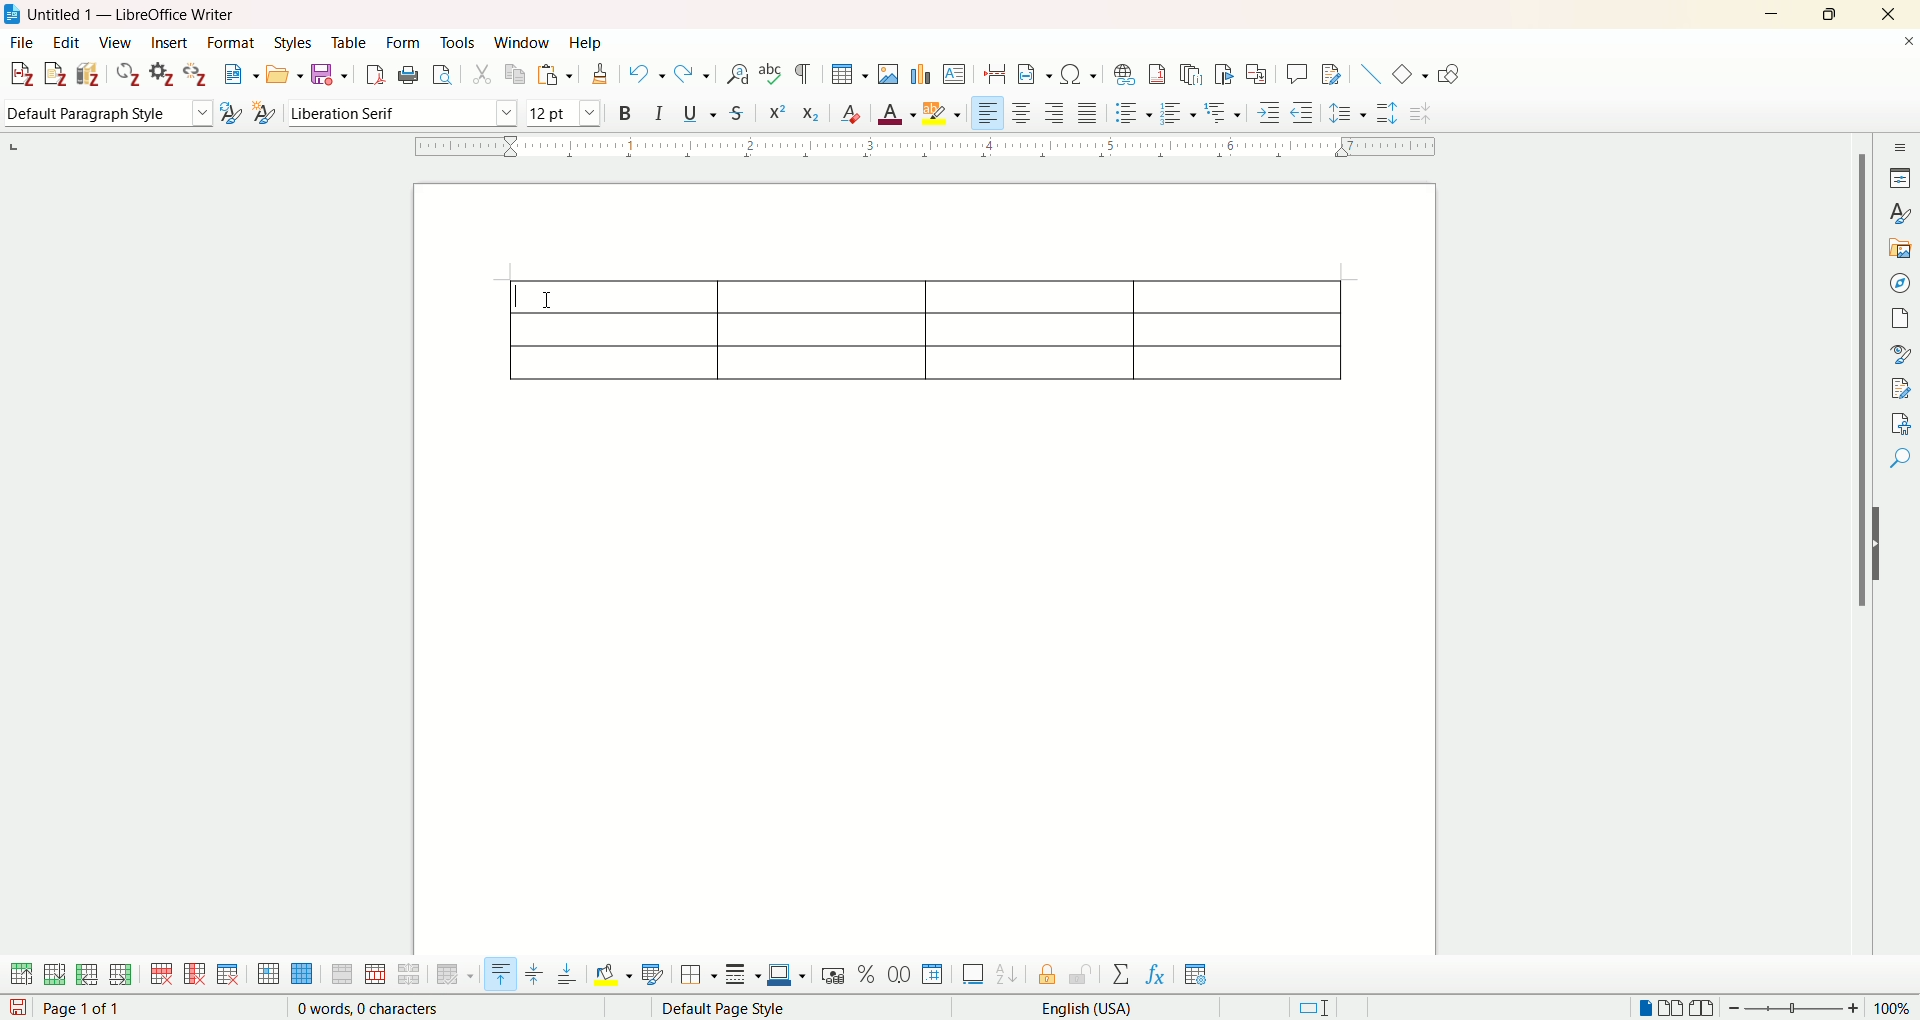 Image resolution: width=1920 pixels, height=1020 pixels. I want to click on border style, so click(747, 977).